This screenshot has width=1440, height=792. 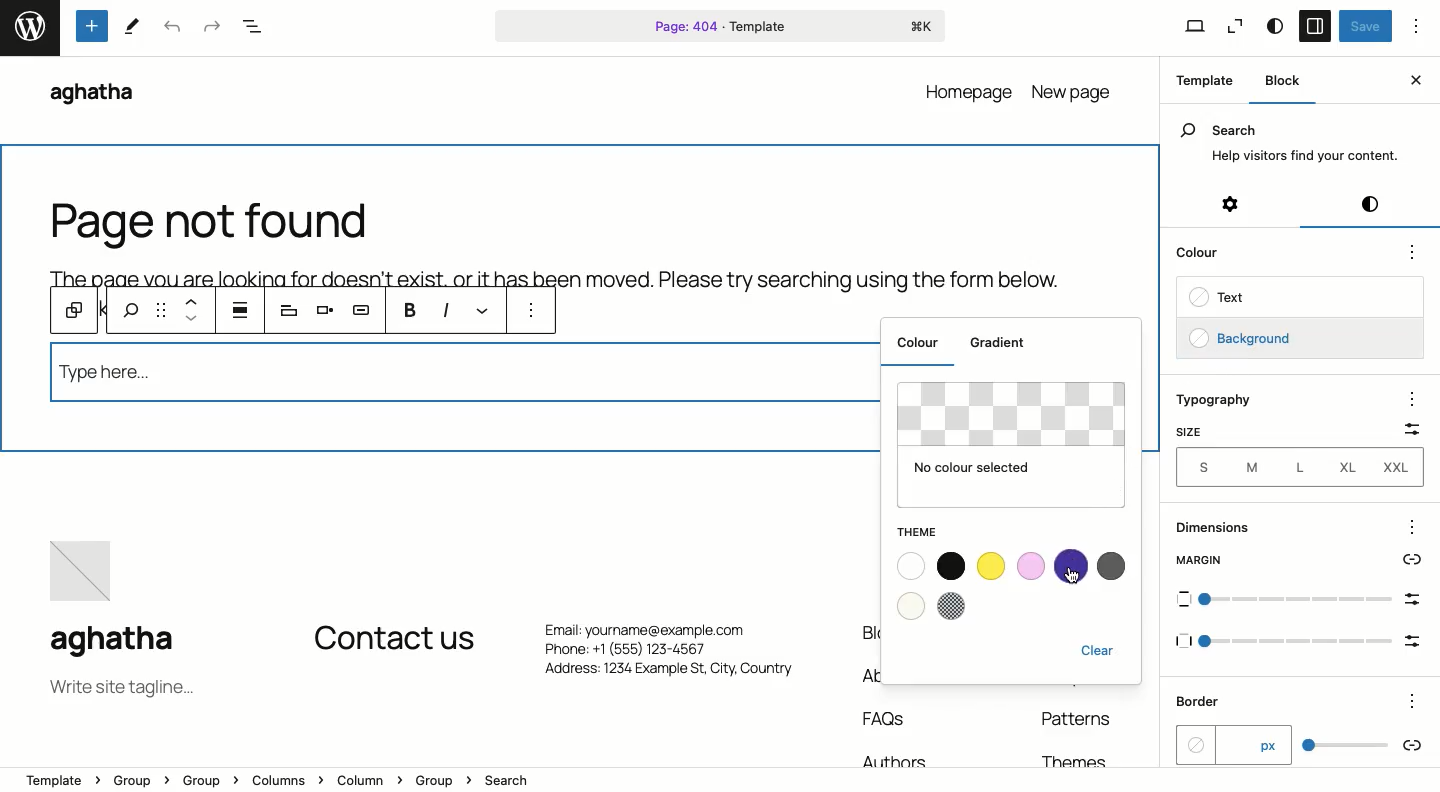 I want to click on Sidebar, so click(x=1316, y=26).